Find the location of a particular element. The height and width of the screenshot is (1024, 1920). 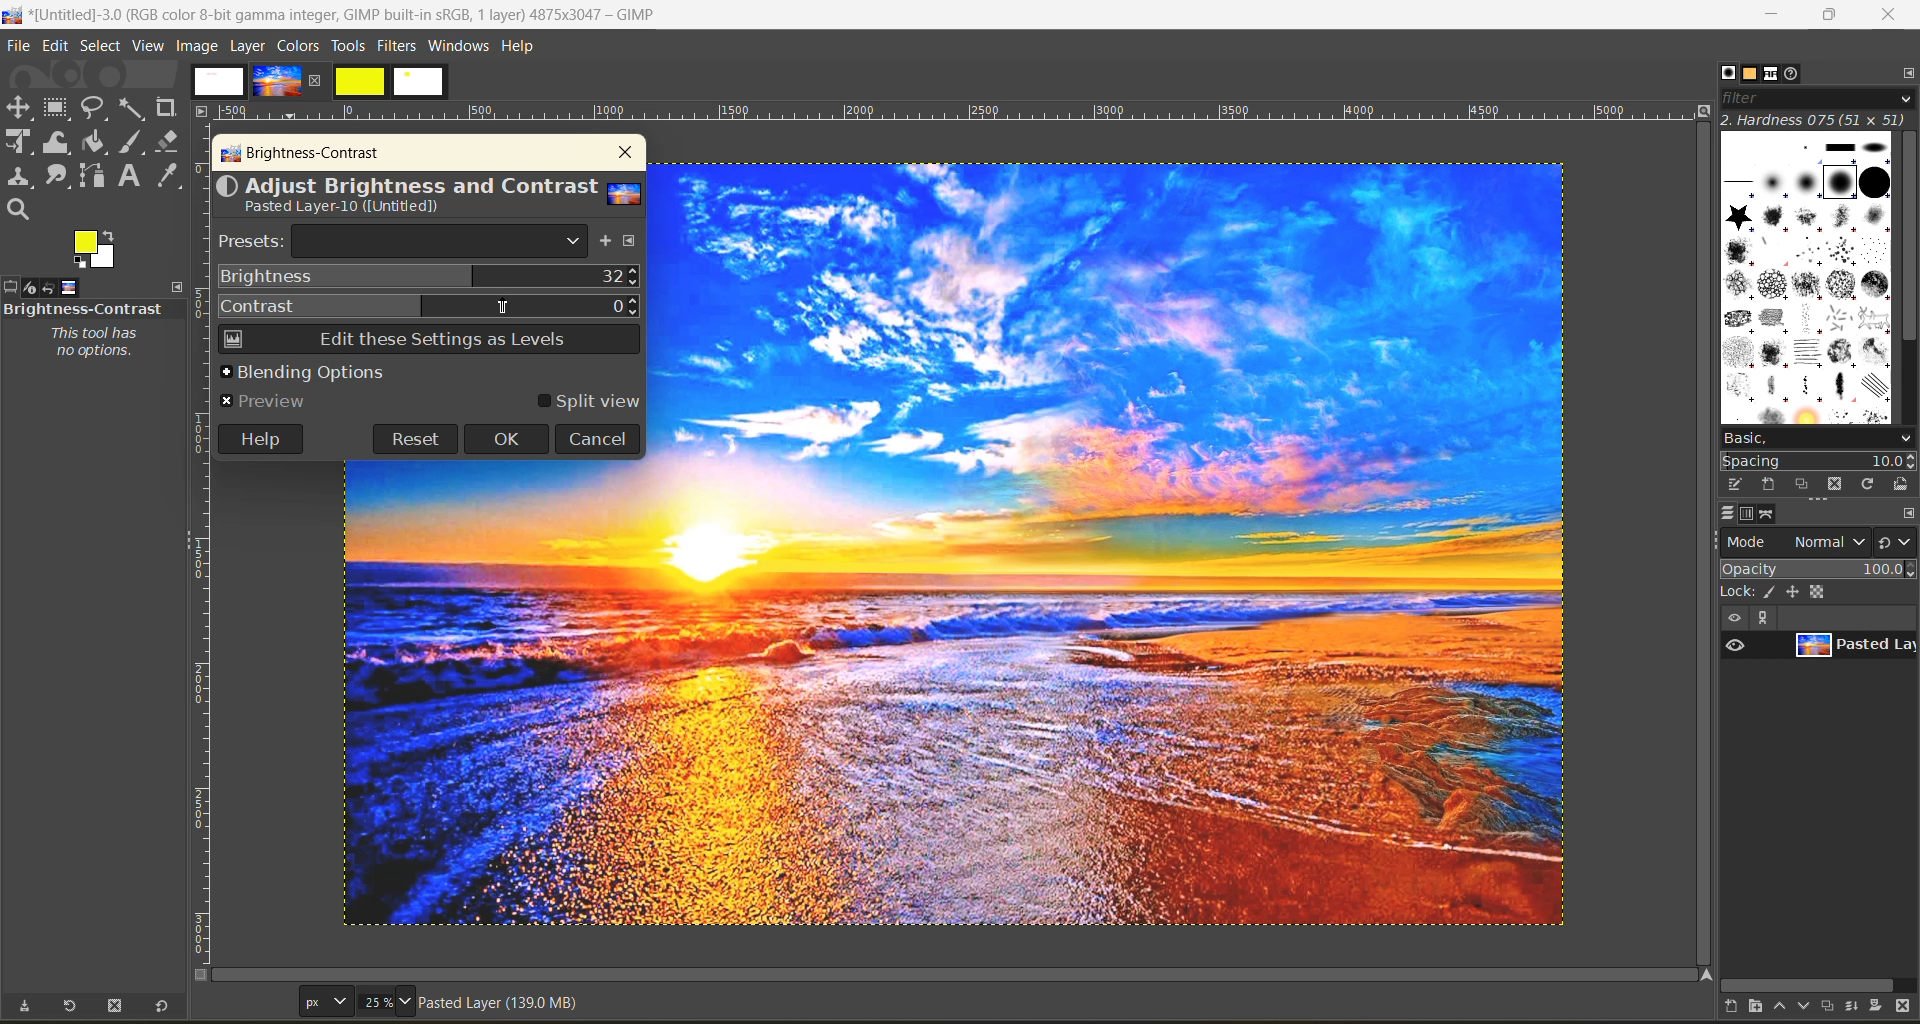

edit these settings as levels is located at coordinates (427, 342).